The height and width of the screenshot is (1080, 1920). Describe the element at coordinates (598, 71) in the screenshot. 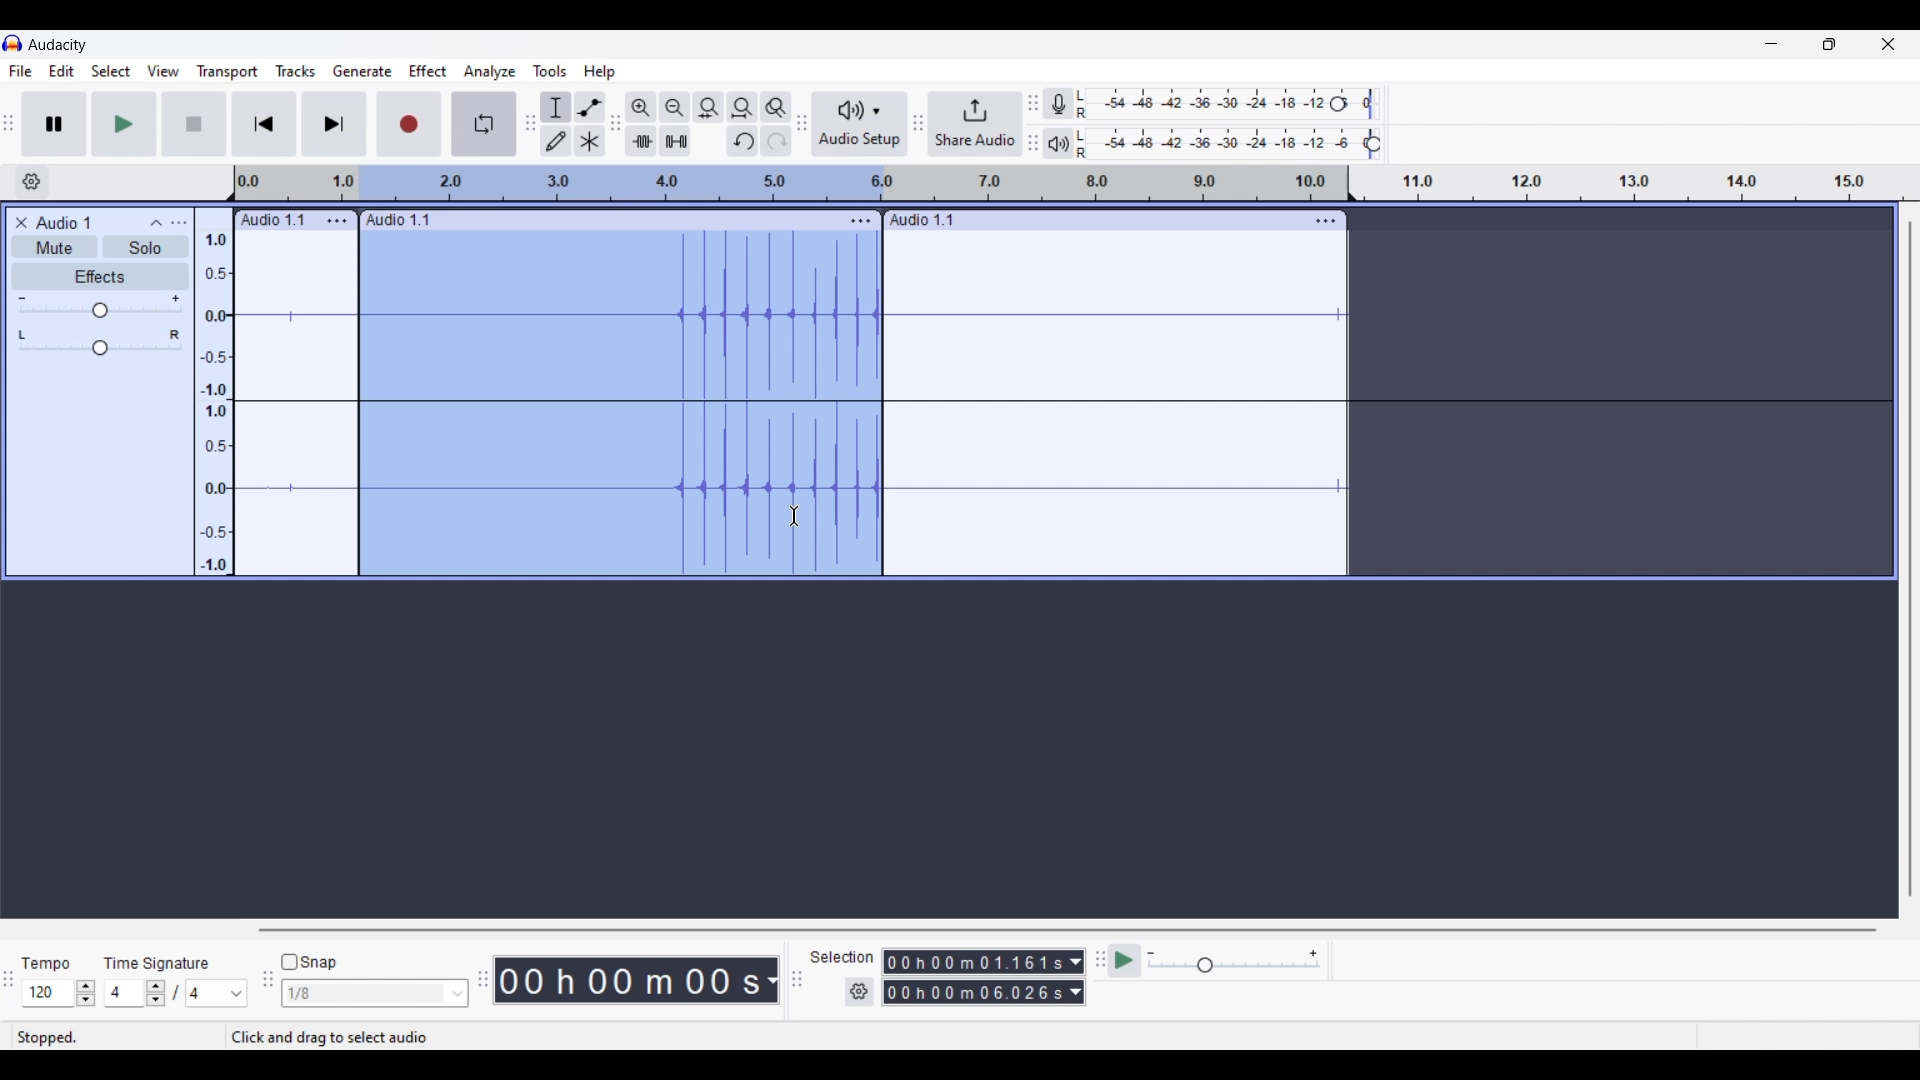

I see `Help menu` at that location.